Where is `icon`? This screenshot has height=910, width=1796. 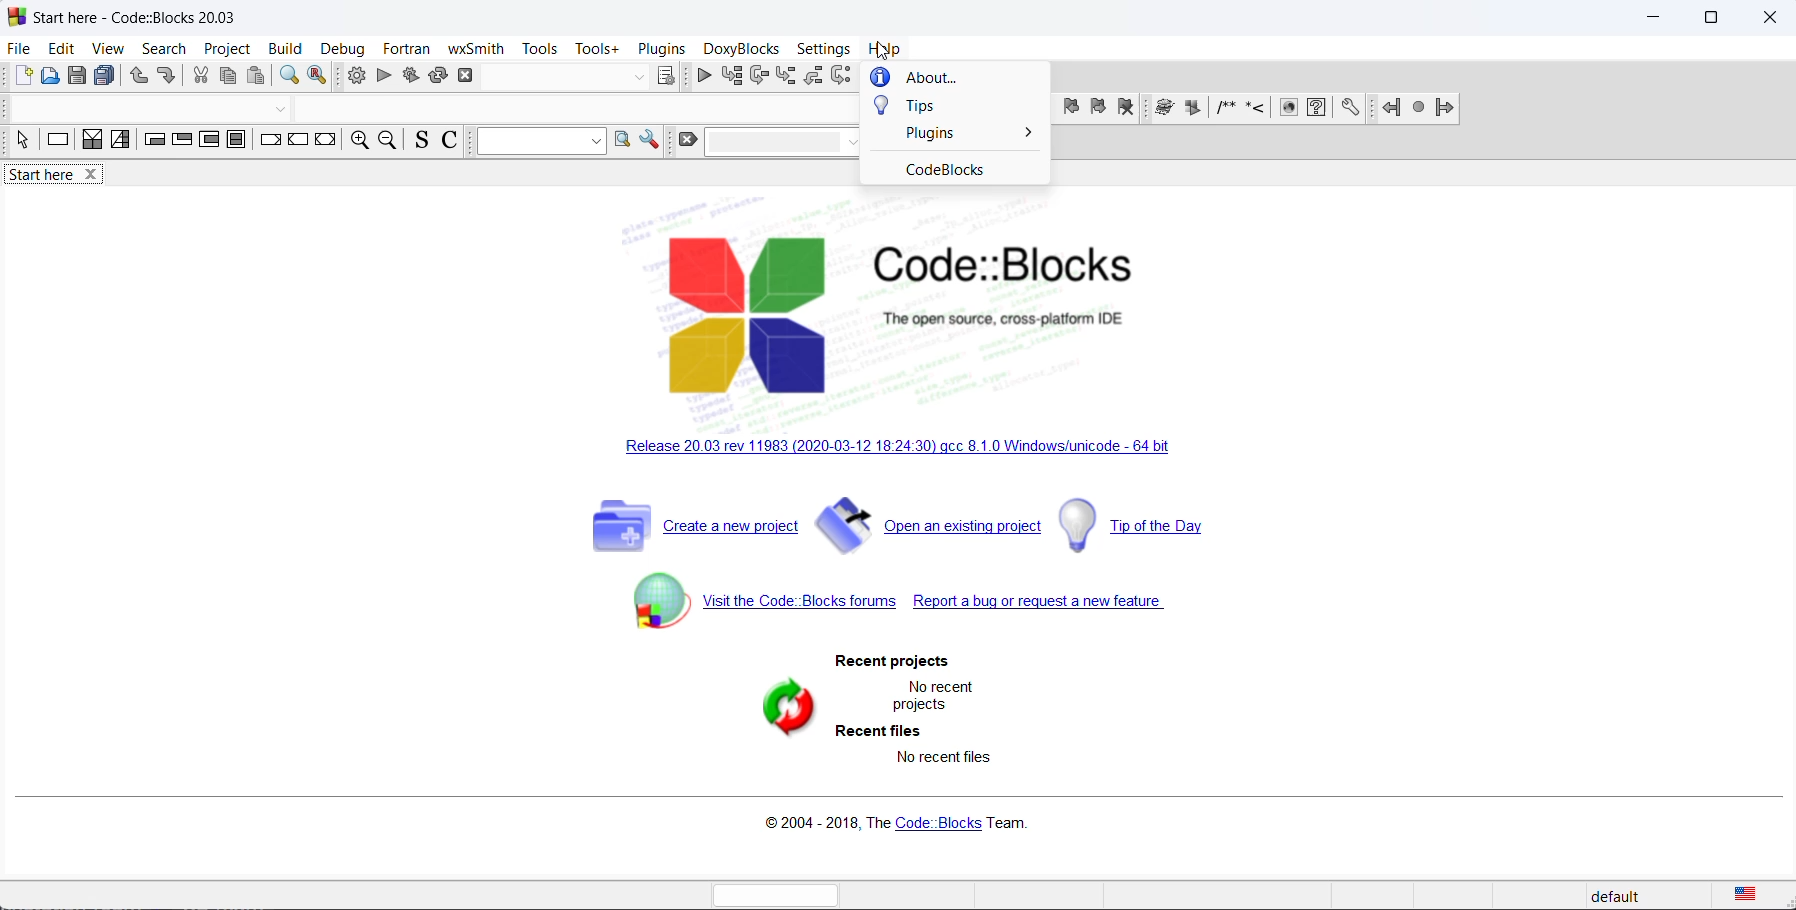
icon is located at coordinates (1289, 109).